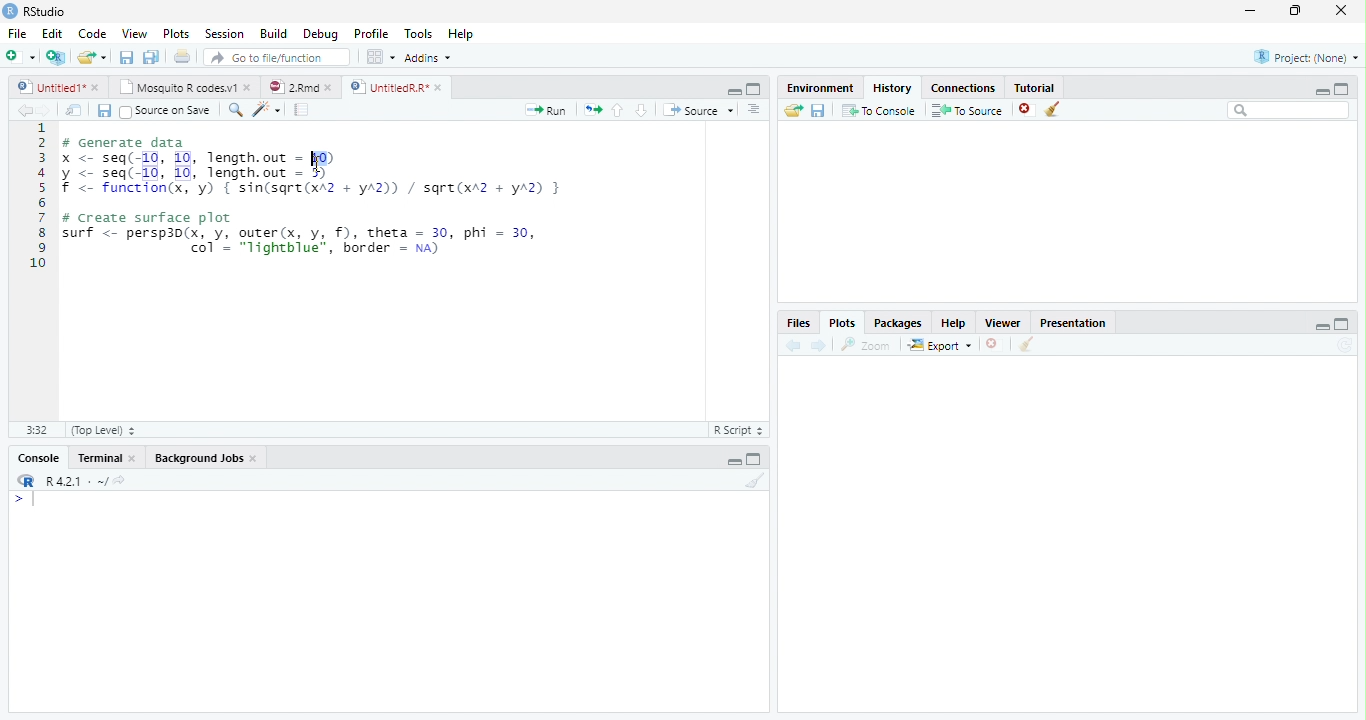 The width and height of the screenshot is (1366, 720). What do you see at coordinates (91, 33) in the screenshot?
I see `Code` at bounding box center [91, 33].